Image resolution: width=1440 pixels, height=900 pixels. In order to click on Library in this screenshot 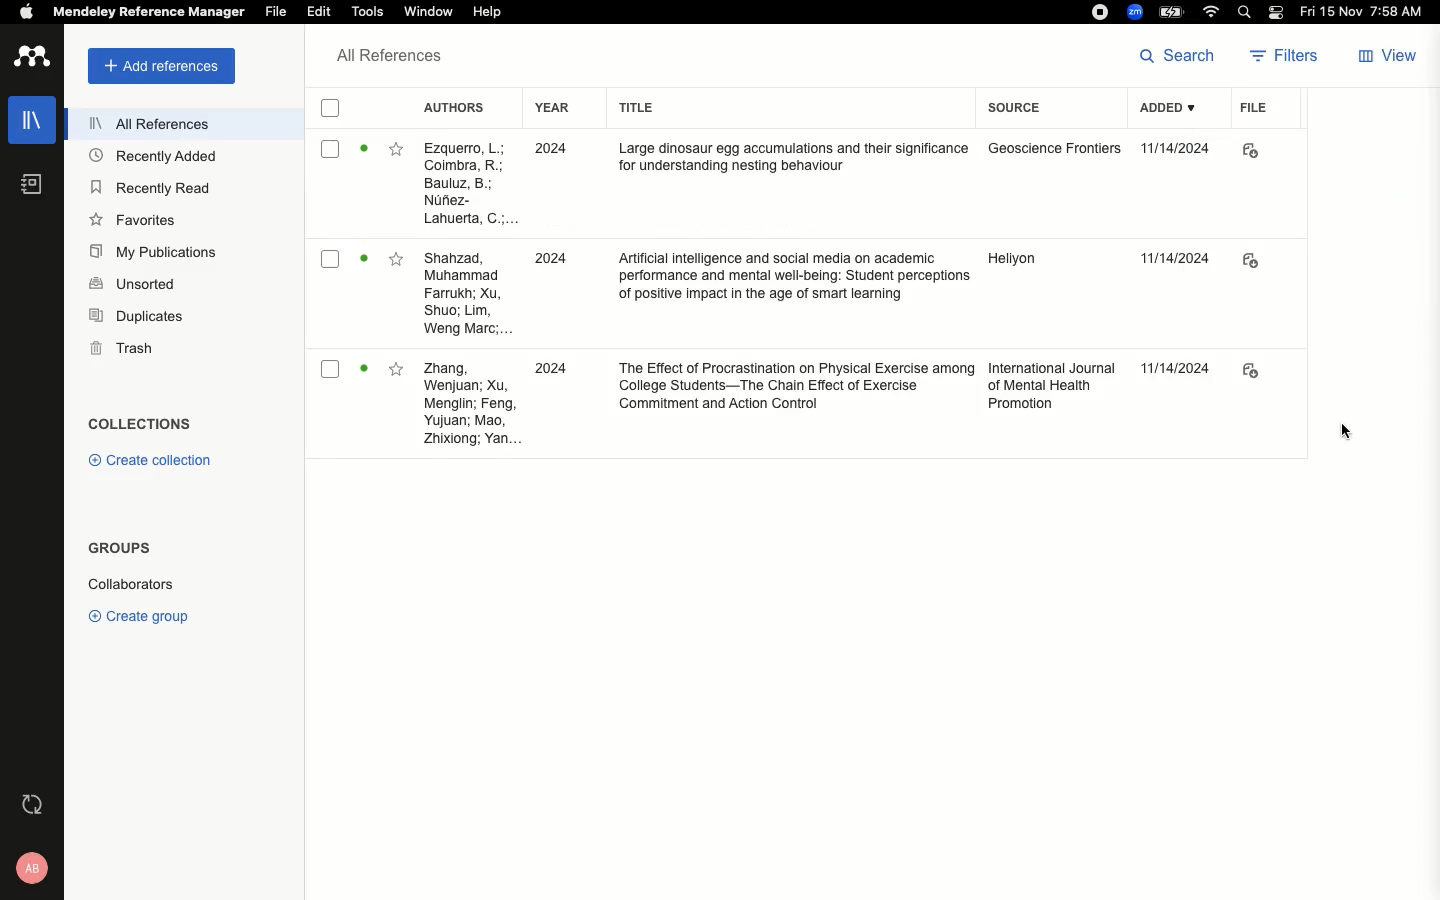, I will do `click(27, 126)`.